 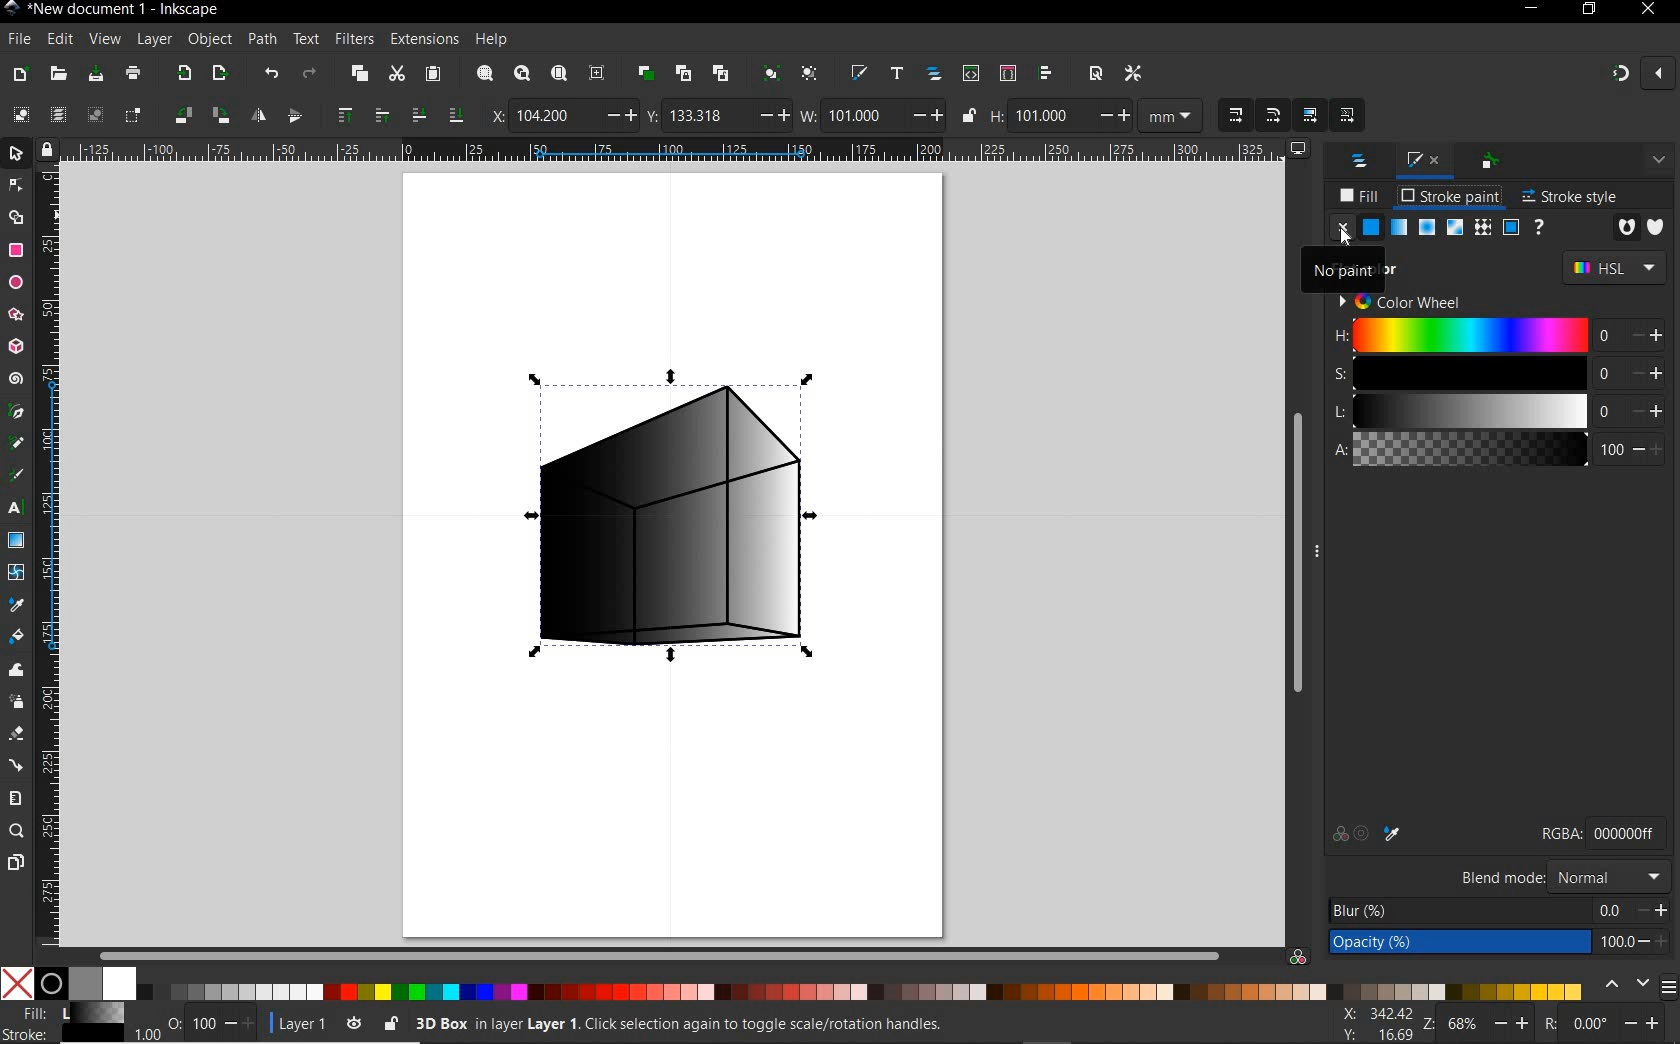 What do you see at coordinates (617, 116) in the screenshot?
I see `increase/decrease` at bounding box center [617, 116].